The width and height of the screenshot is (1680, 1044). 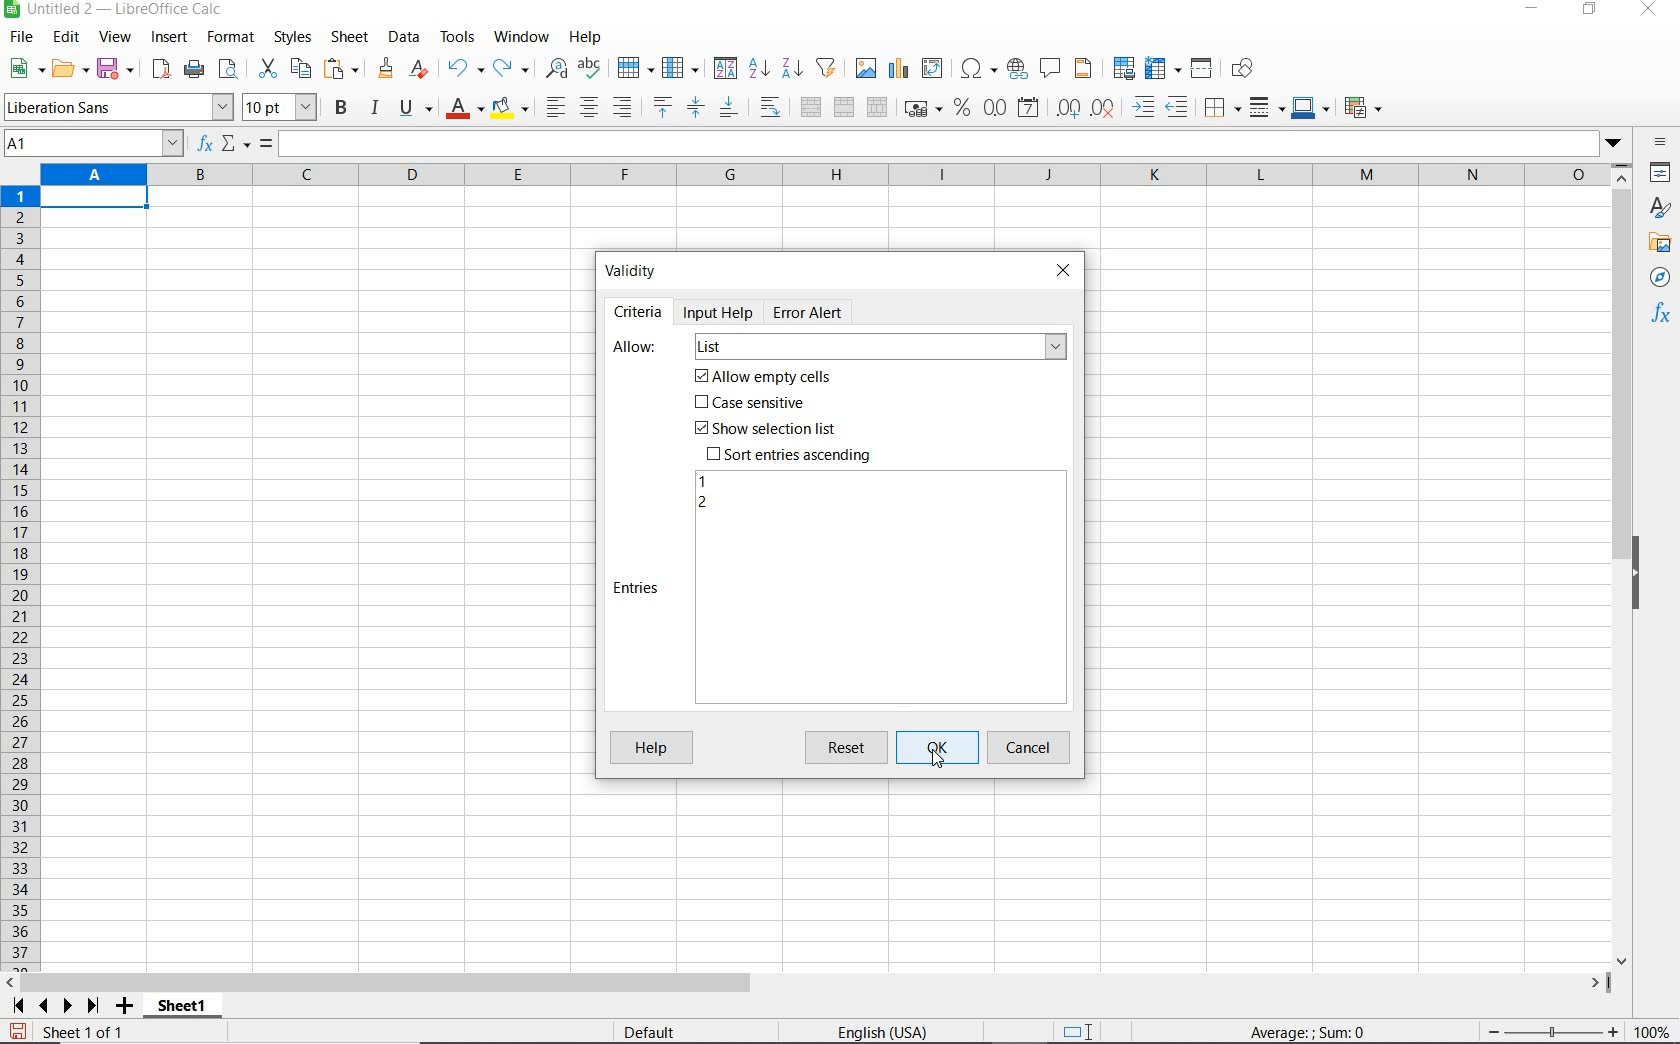 I want to click on font color, so click(x=466, y=108).